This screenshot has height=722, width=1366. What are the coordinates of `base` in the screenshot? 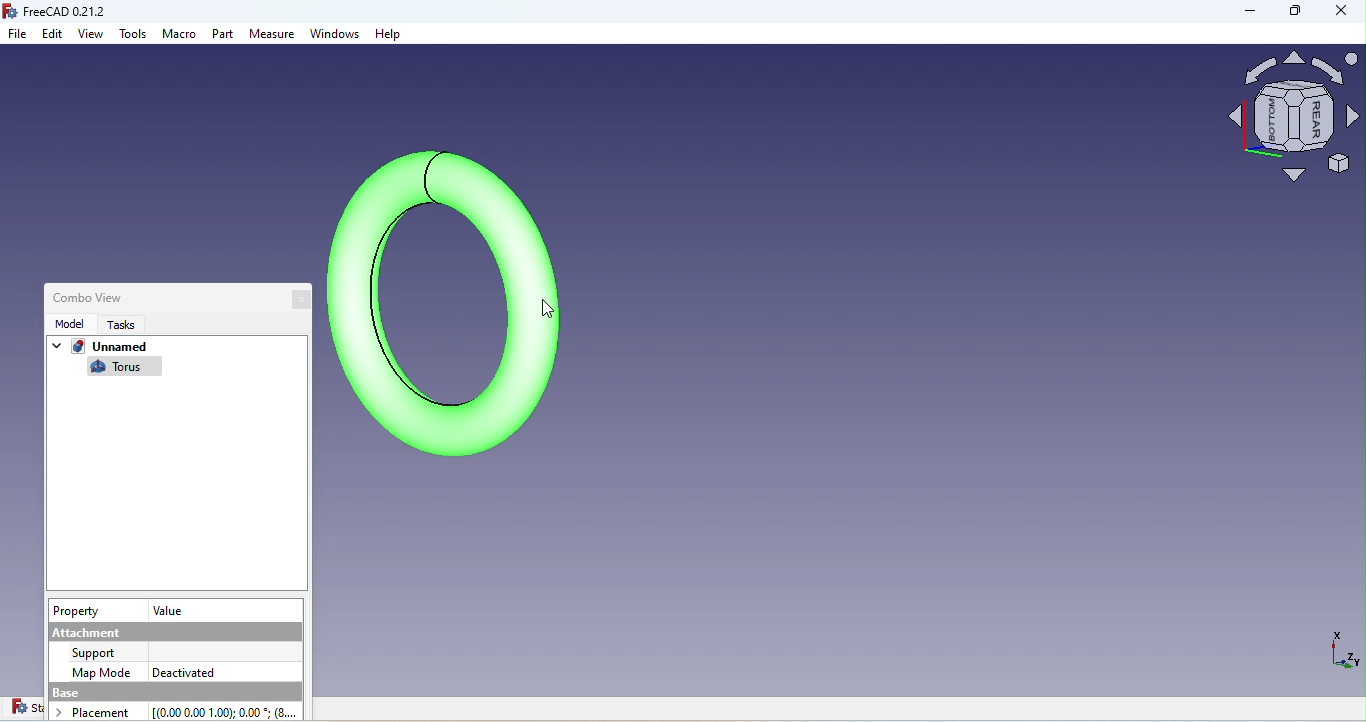 It's located at (171, 692).